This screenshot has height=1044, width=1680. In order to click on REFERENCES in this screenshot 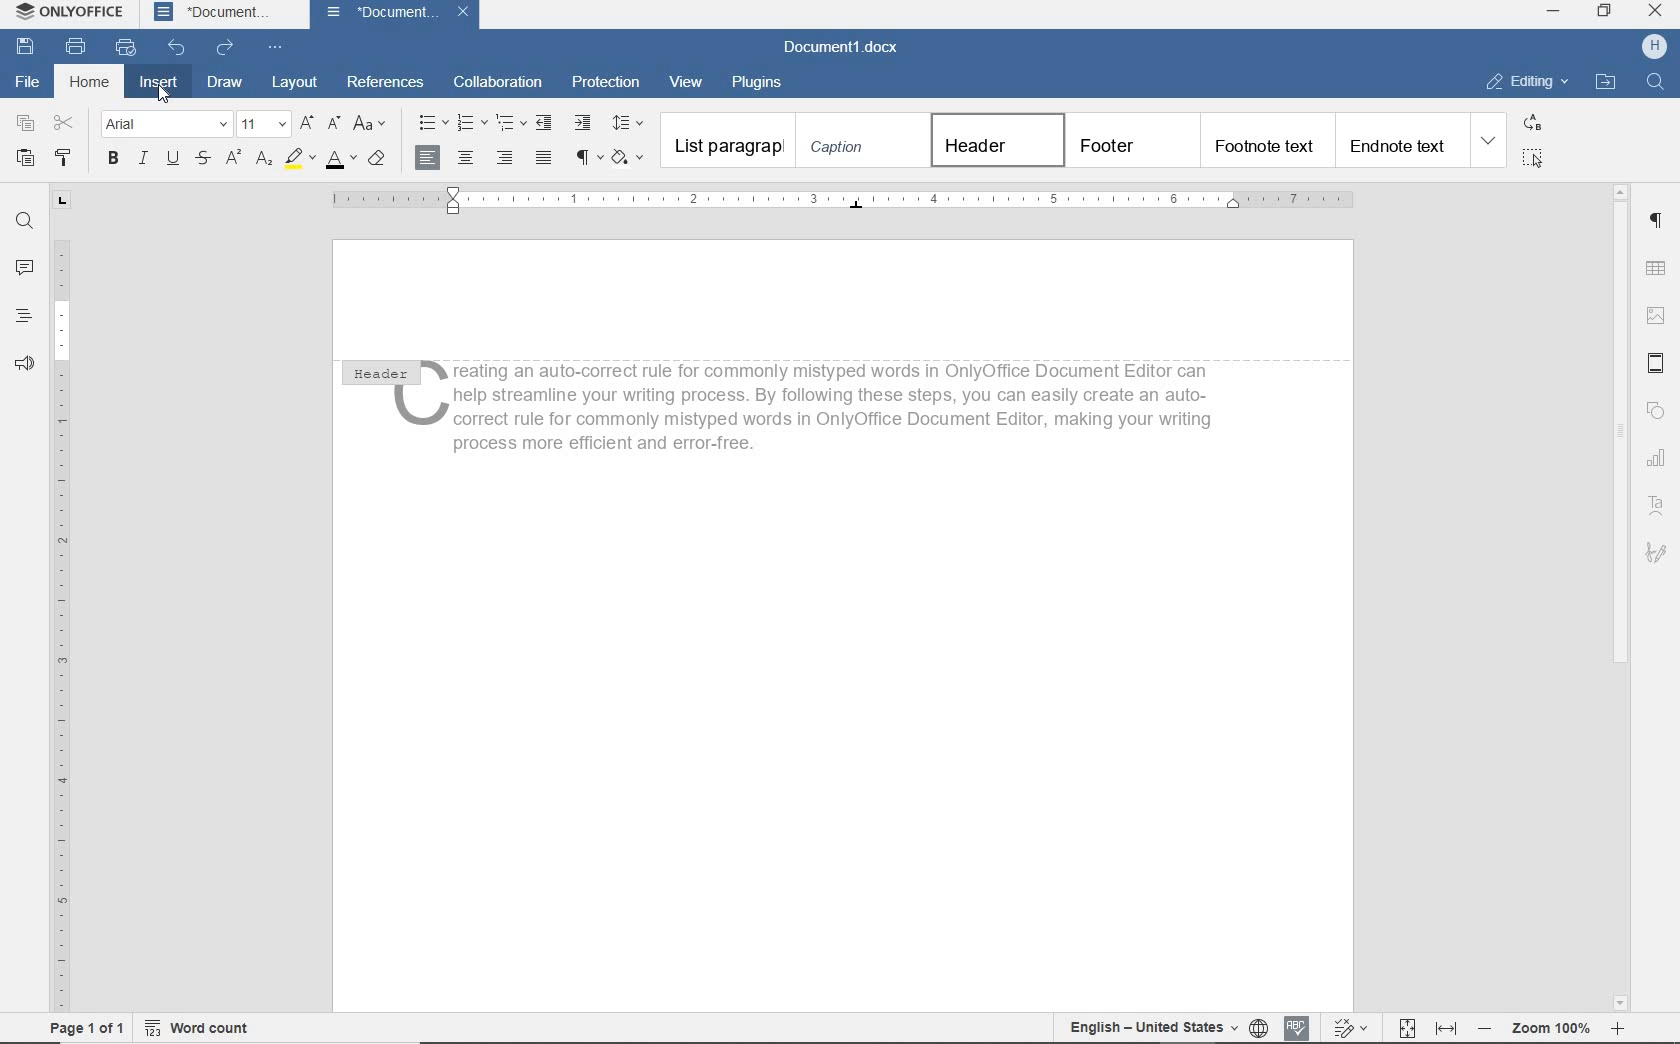, I will do `click(389, 84)`.